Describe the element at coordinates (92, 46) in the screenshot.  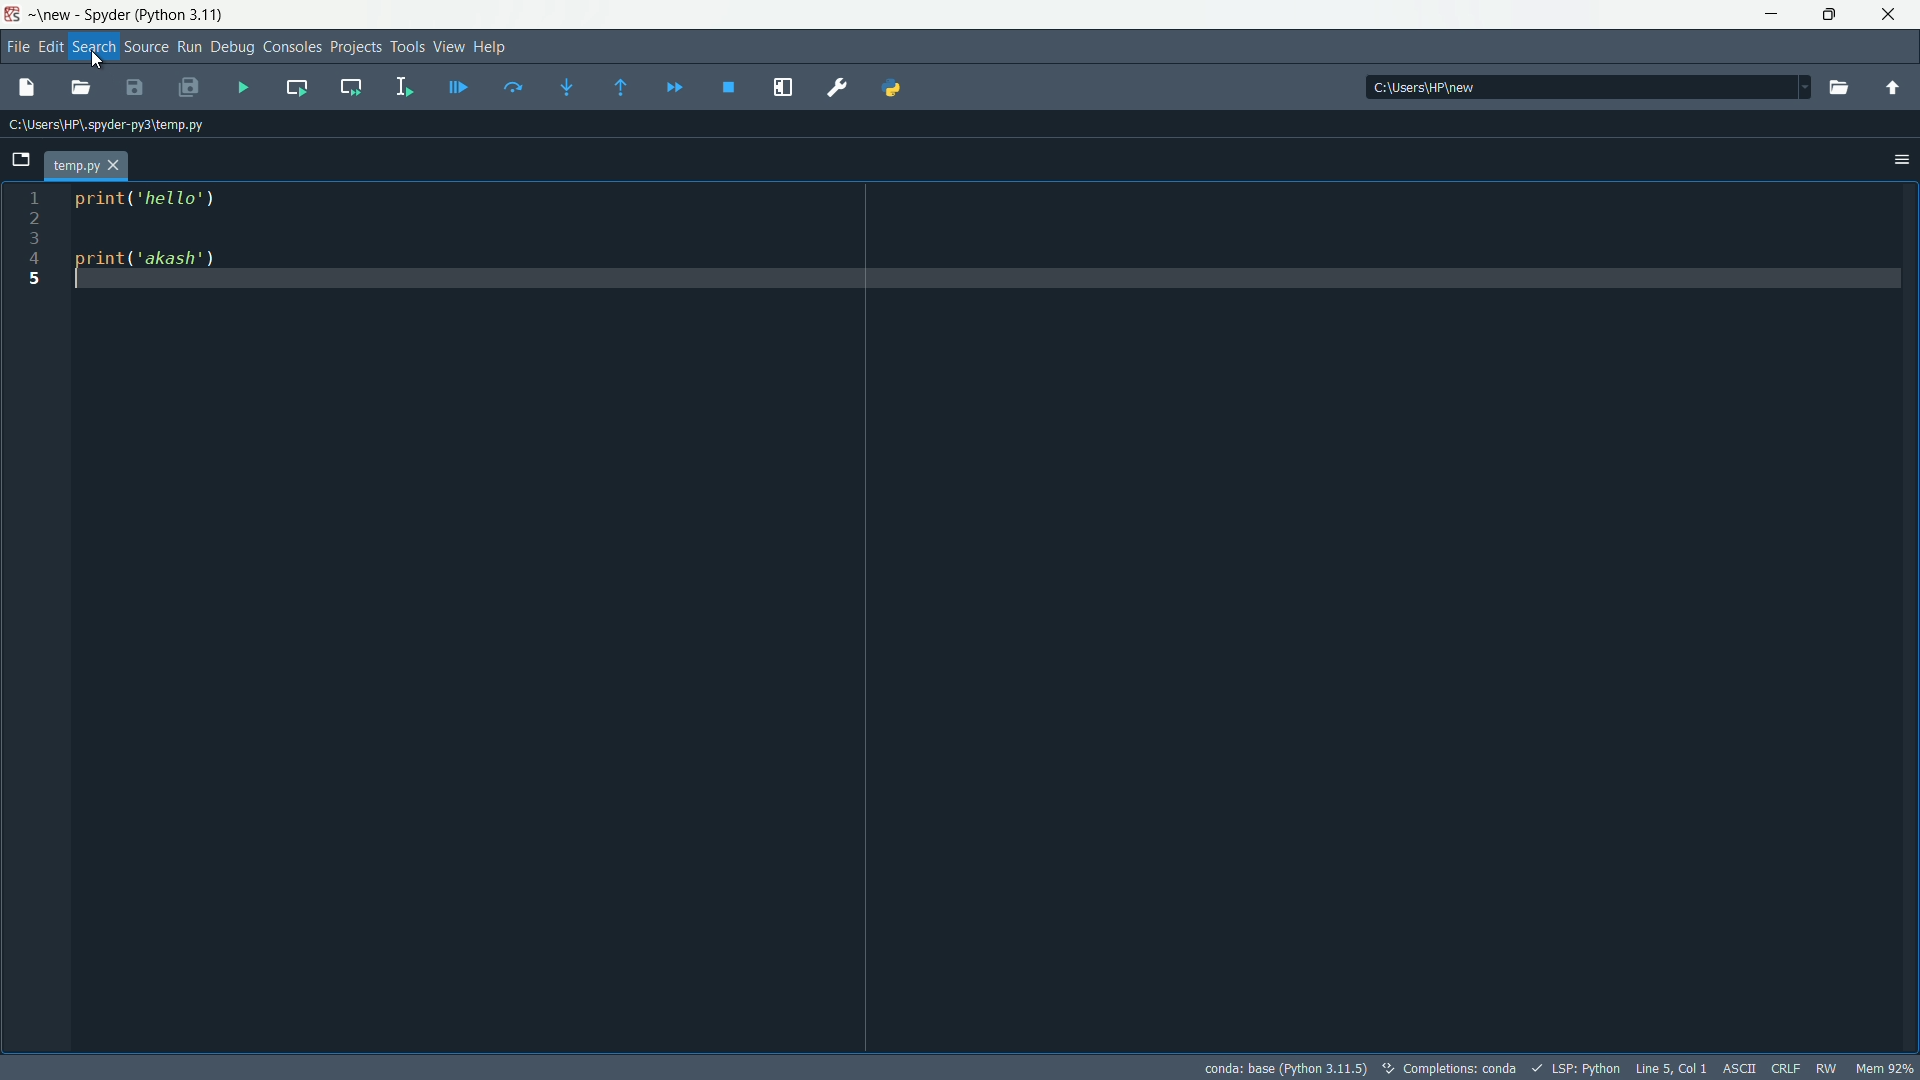
I see `Search Menu` at that location.